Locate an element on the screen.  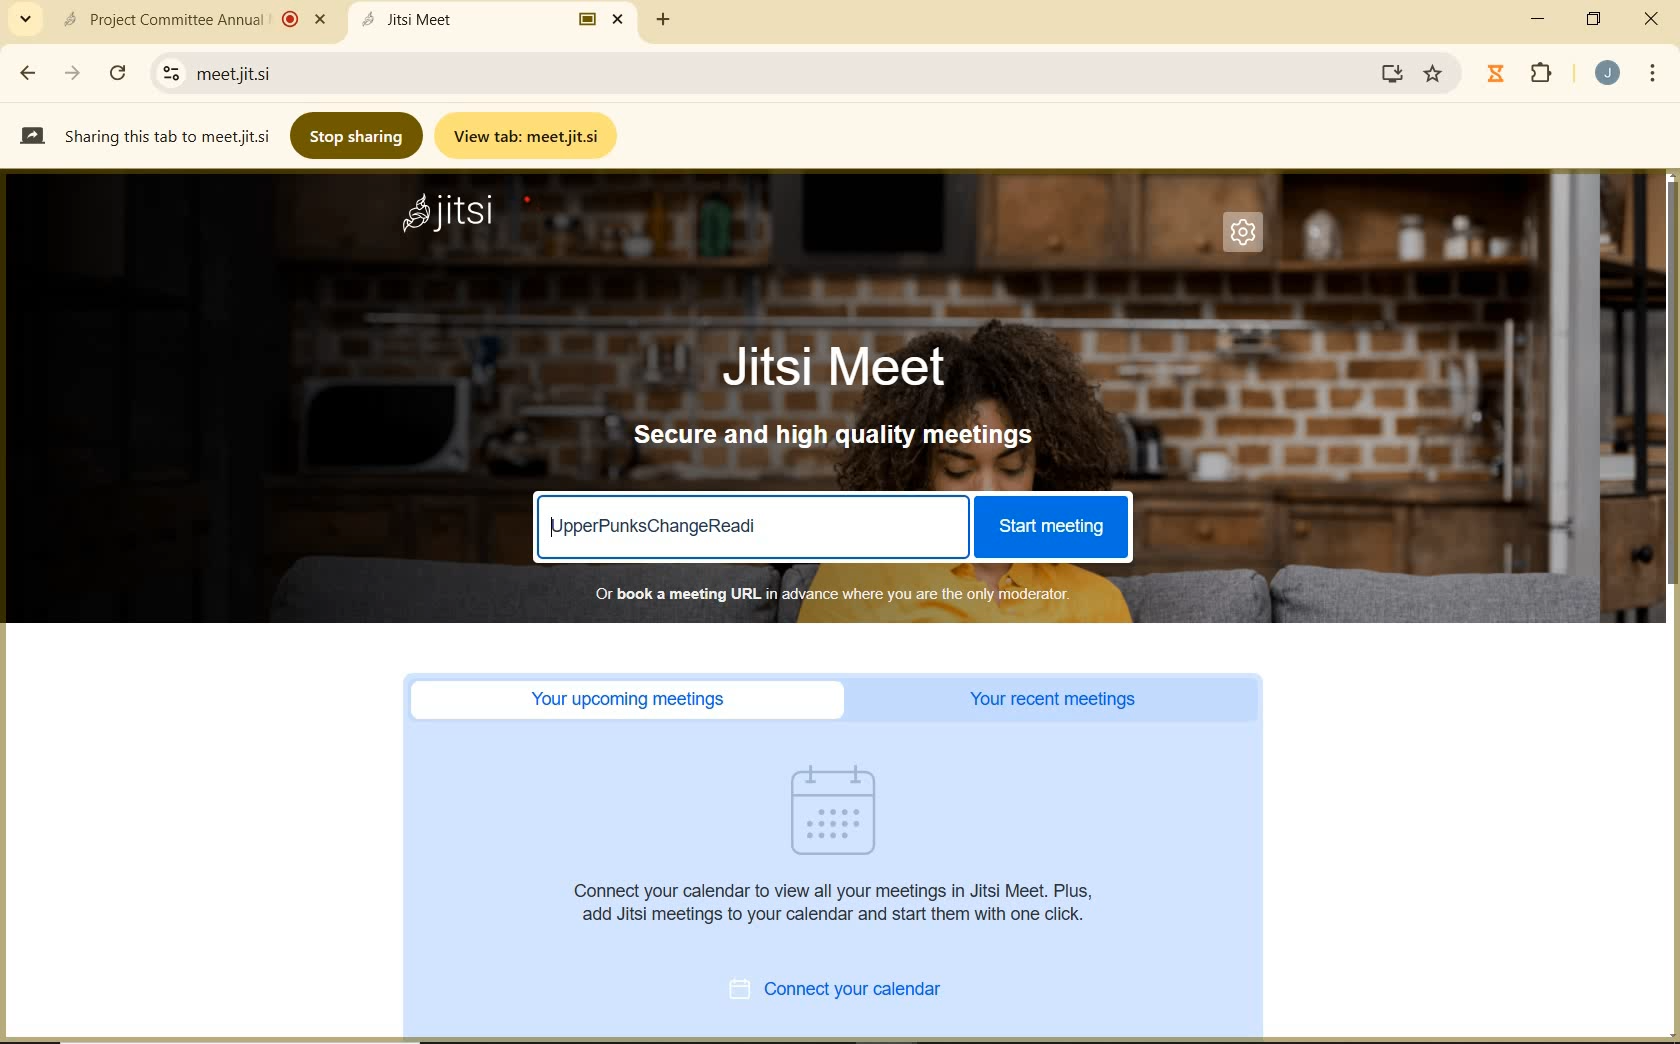
VIEW TAB: MEET.JIT.SI is located at coordinates (530, 135).